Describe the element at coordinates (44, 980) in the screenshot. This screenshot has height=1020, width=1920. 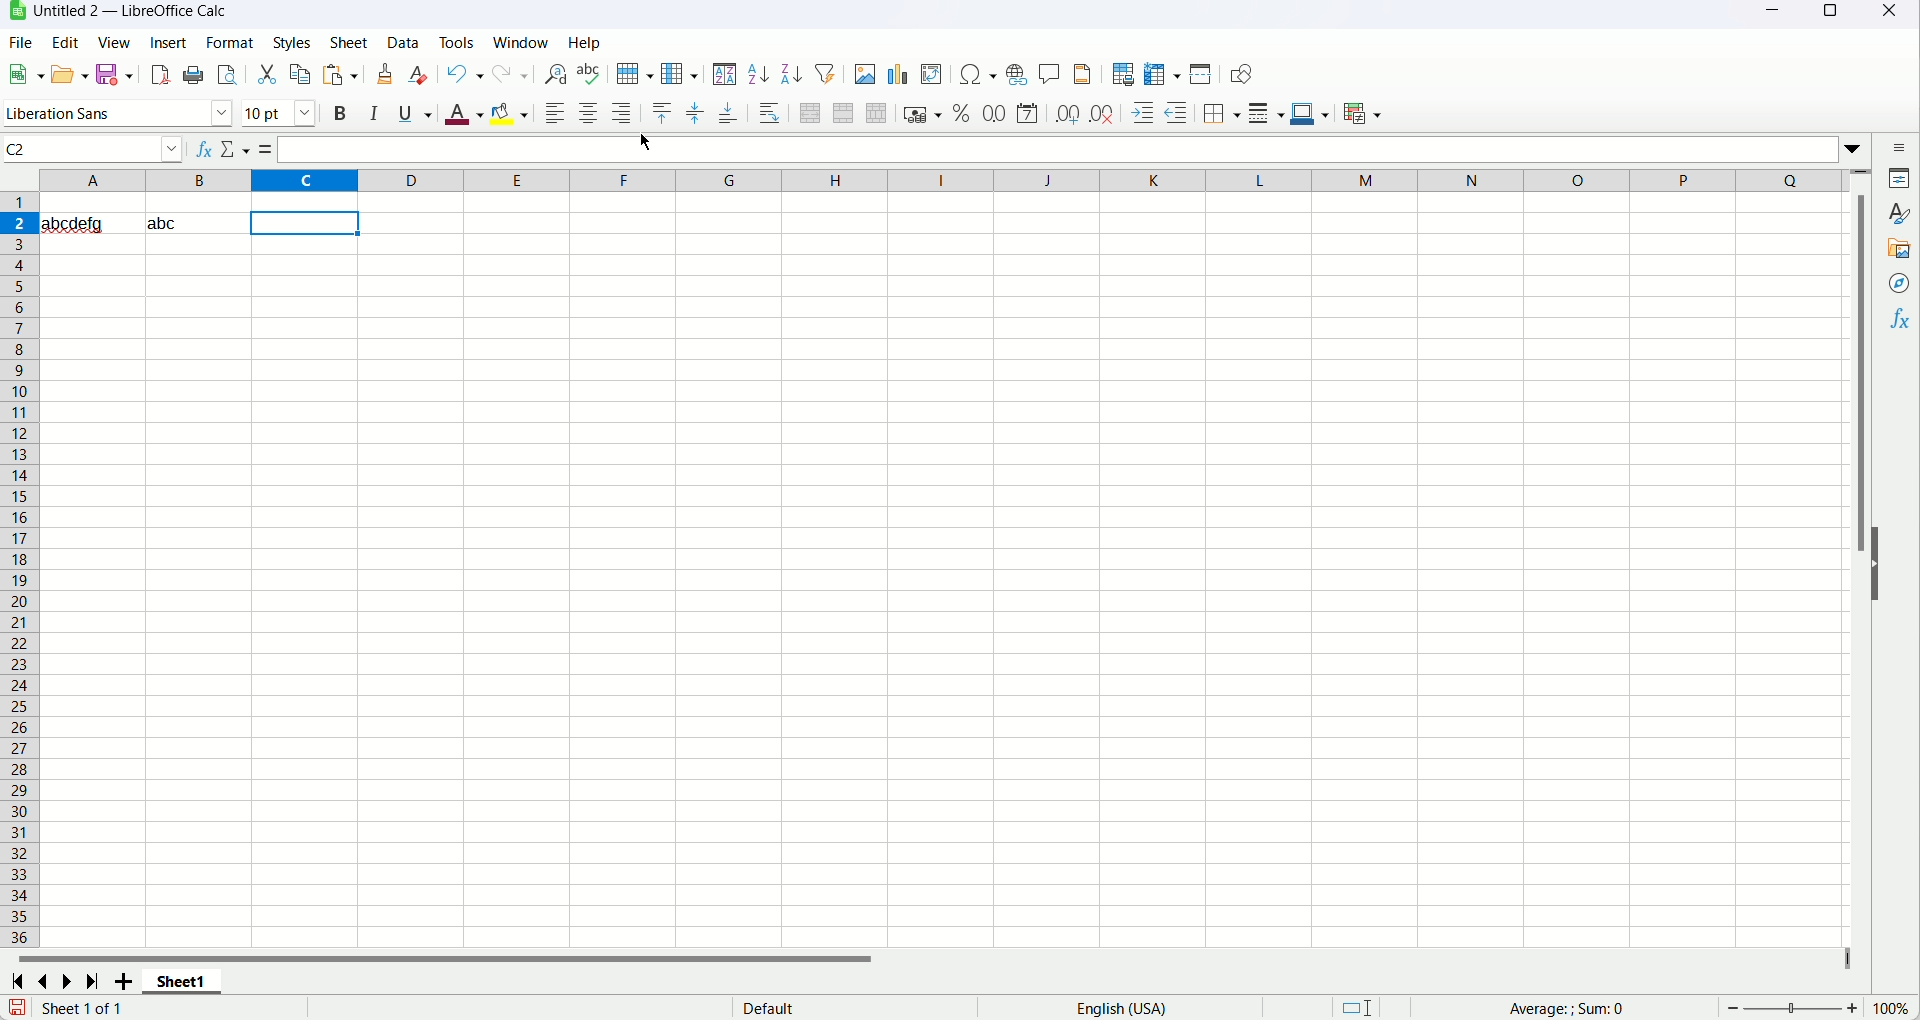
I see `scroll to previous page` at that location.